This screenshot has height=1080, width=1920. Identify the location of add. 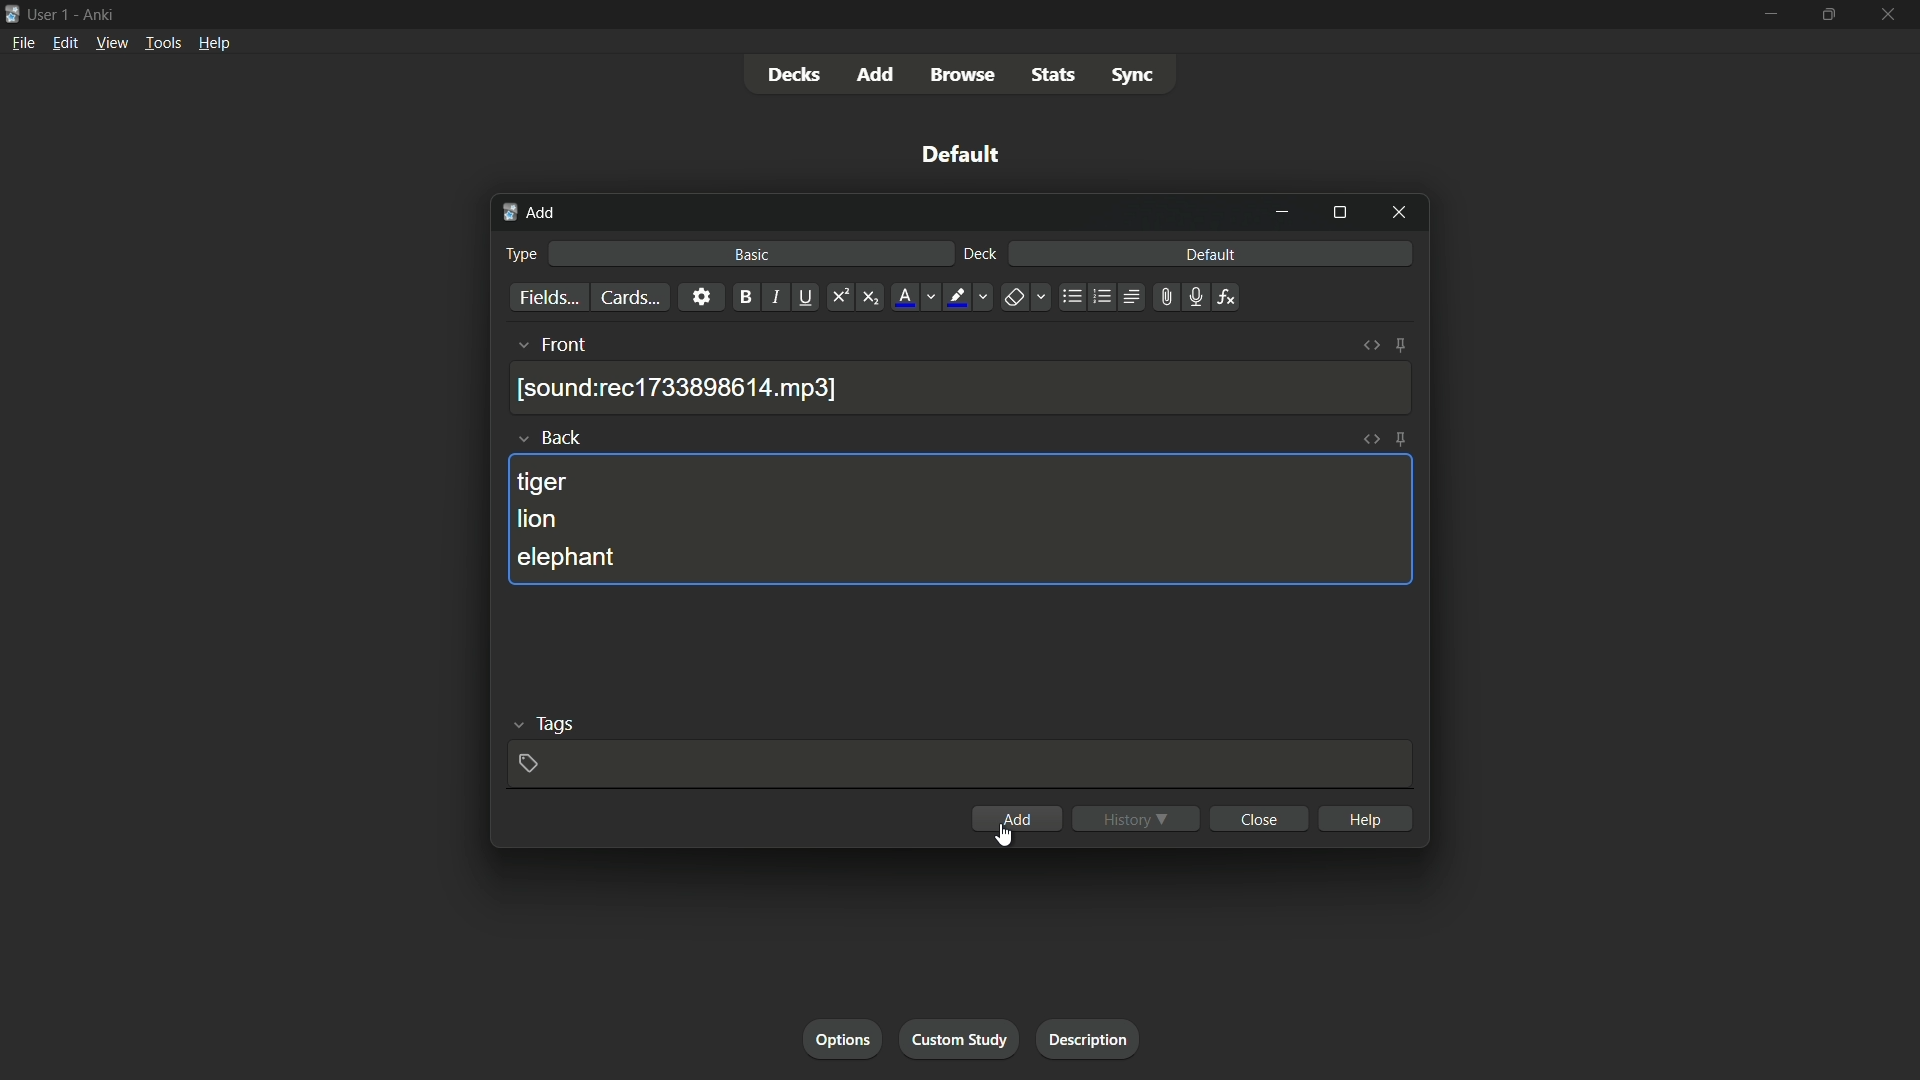
(1015, 819).